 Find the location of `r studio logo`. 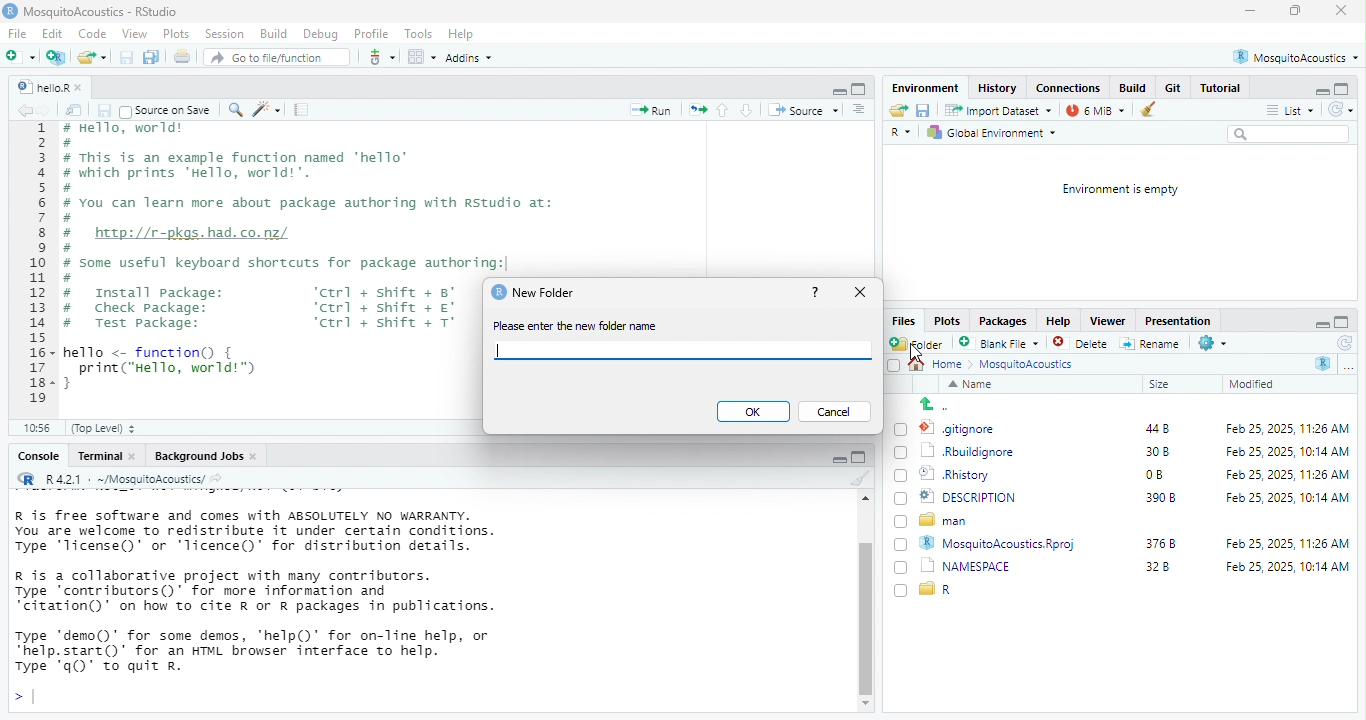

r studio logo is located at coordinates (1321, 364).